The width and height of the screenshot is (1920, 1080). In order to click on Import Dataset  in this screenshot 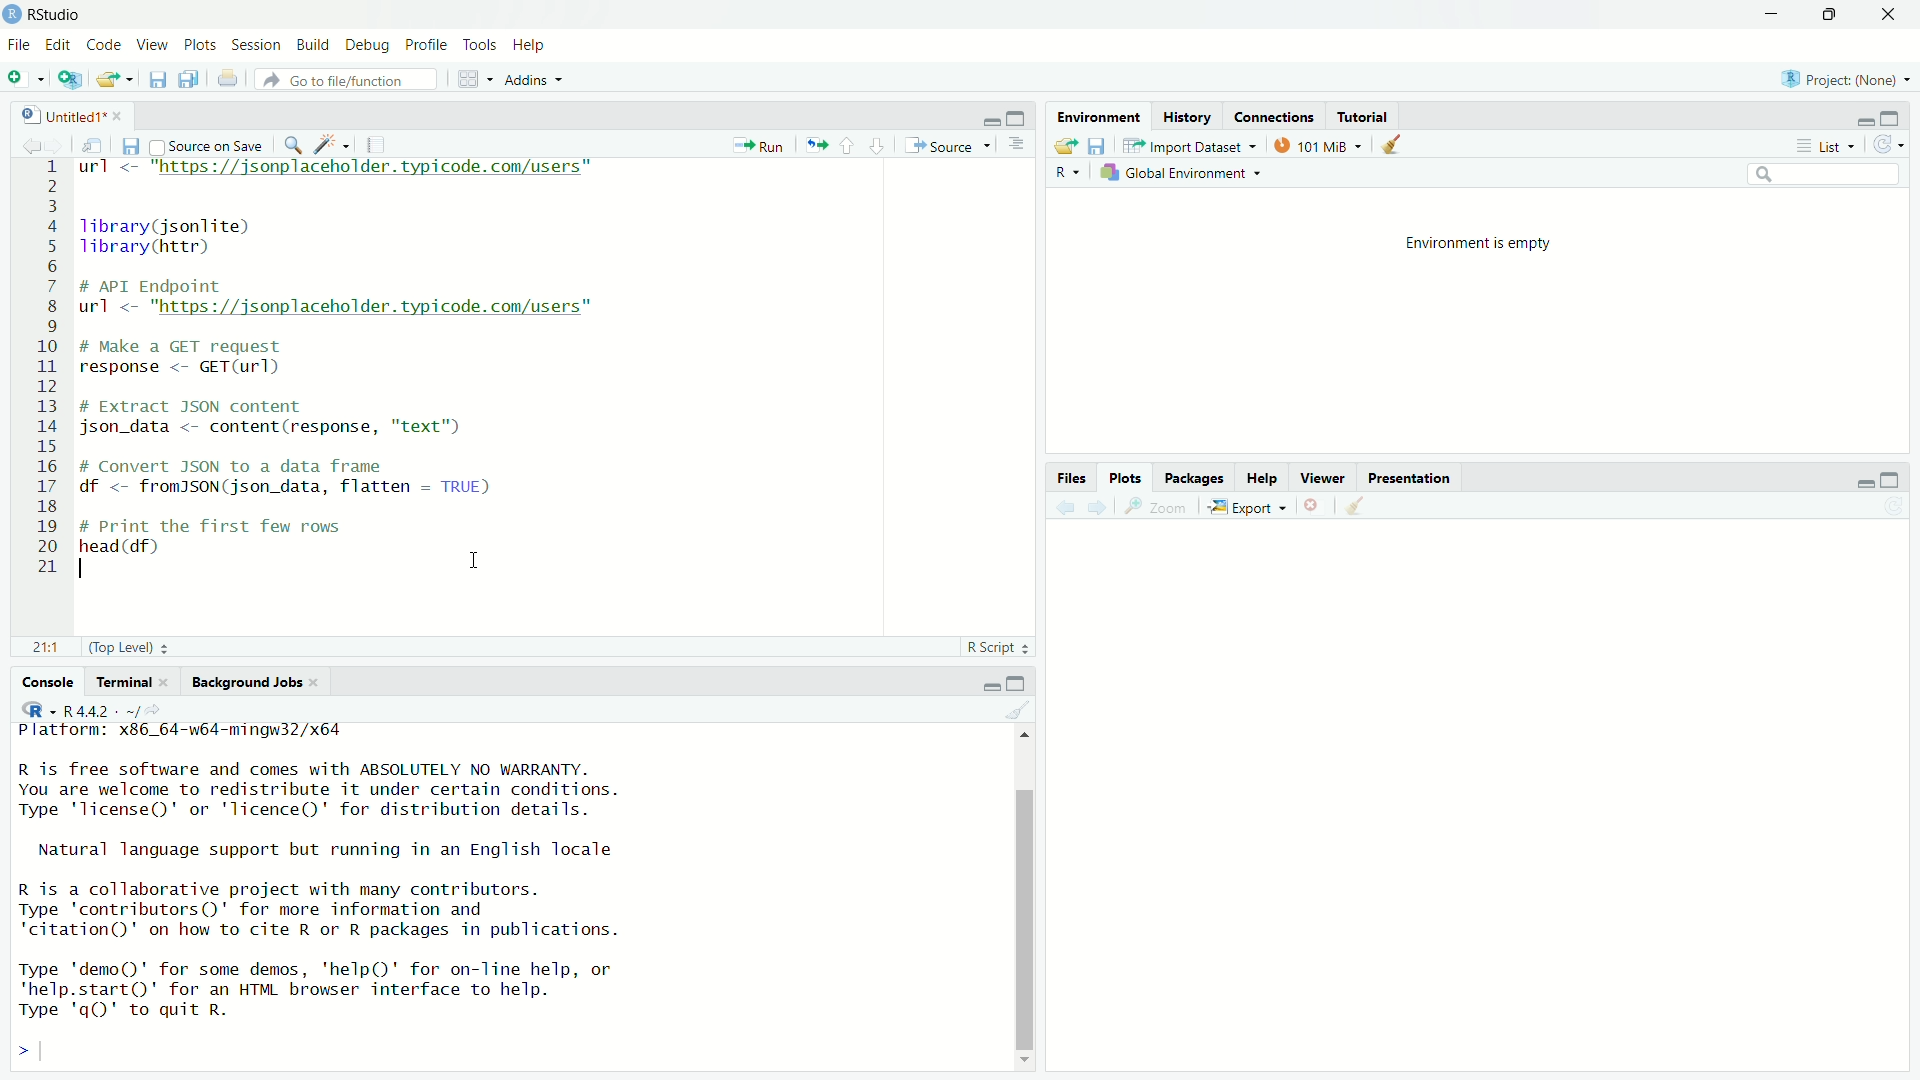, I will do `click(1191, 146)`.